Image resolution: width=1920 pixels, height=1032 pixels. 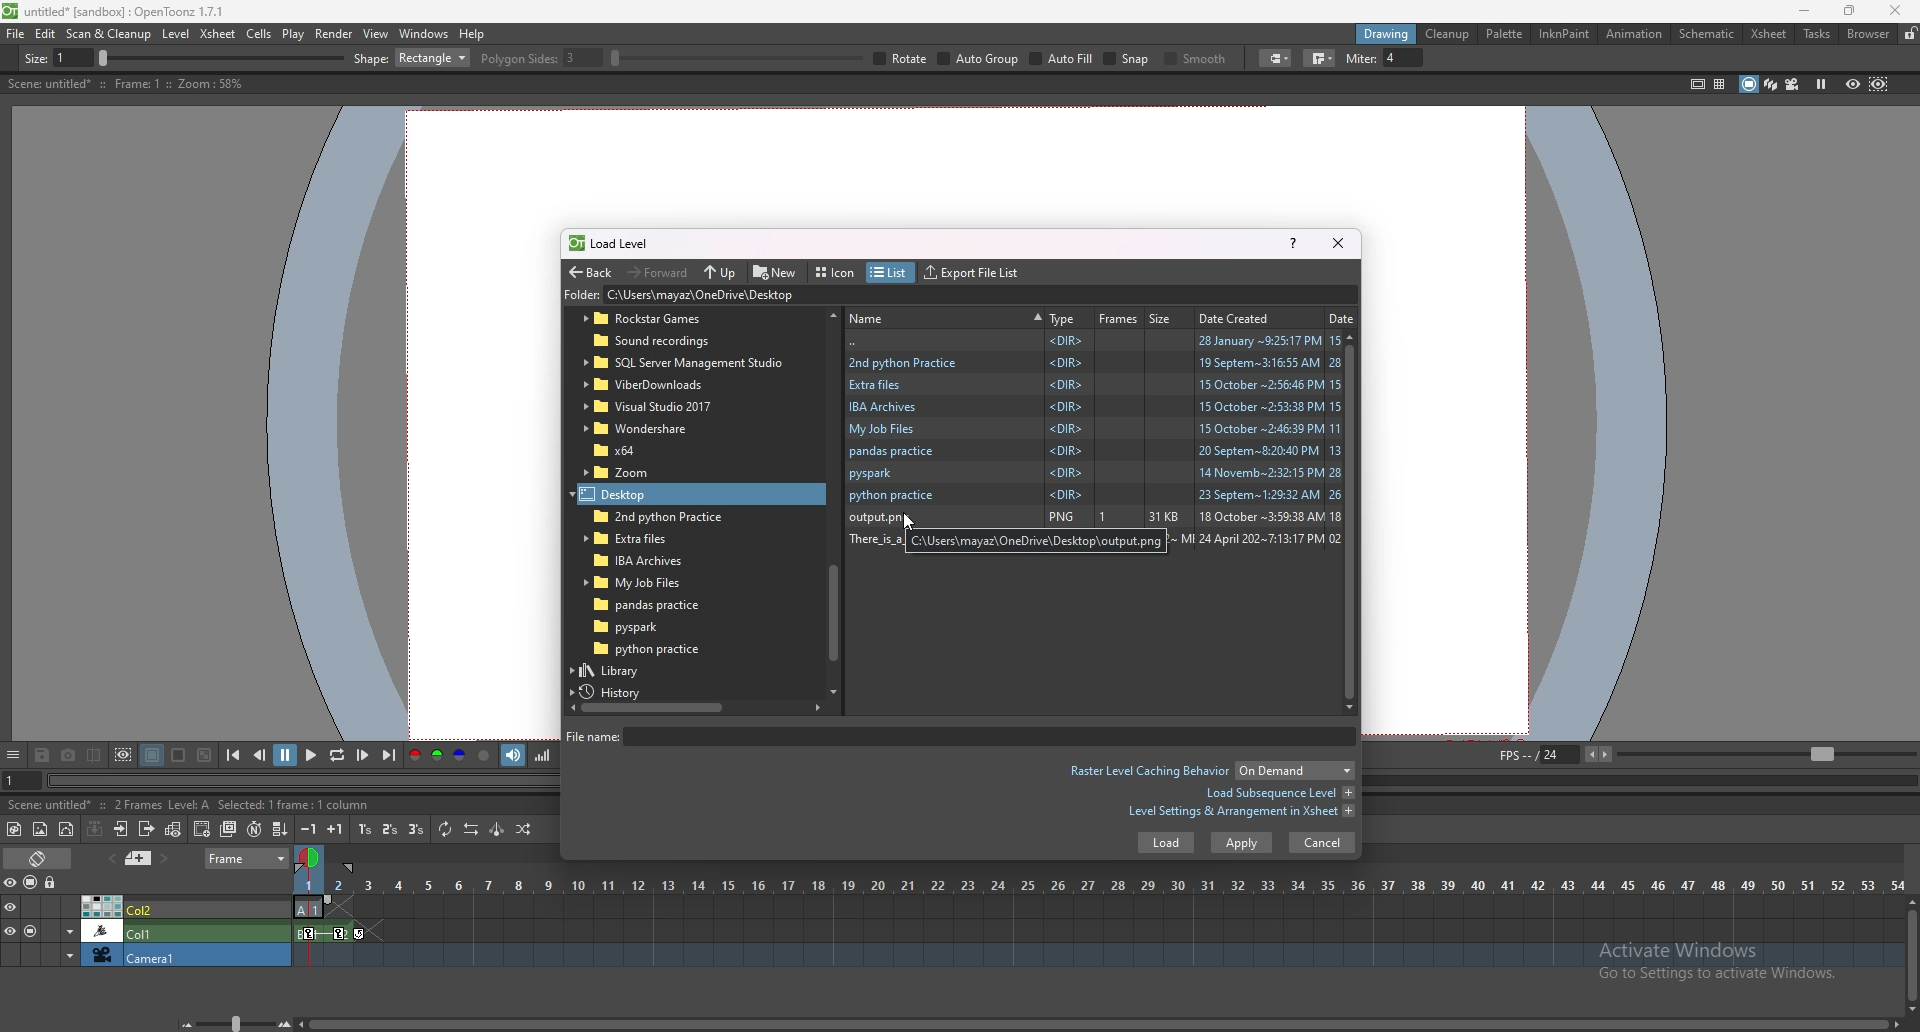 I want to click on histogram, so click(x=542, y=755).